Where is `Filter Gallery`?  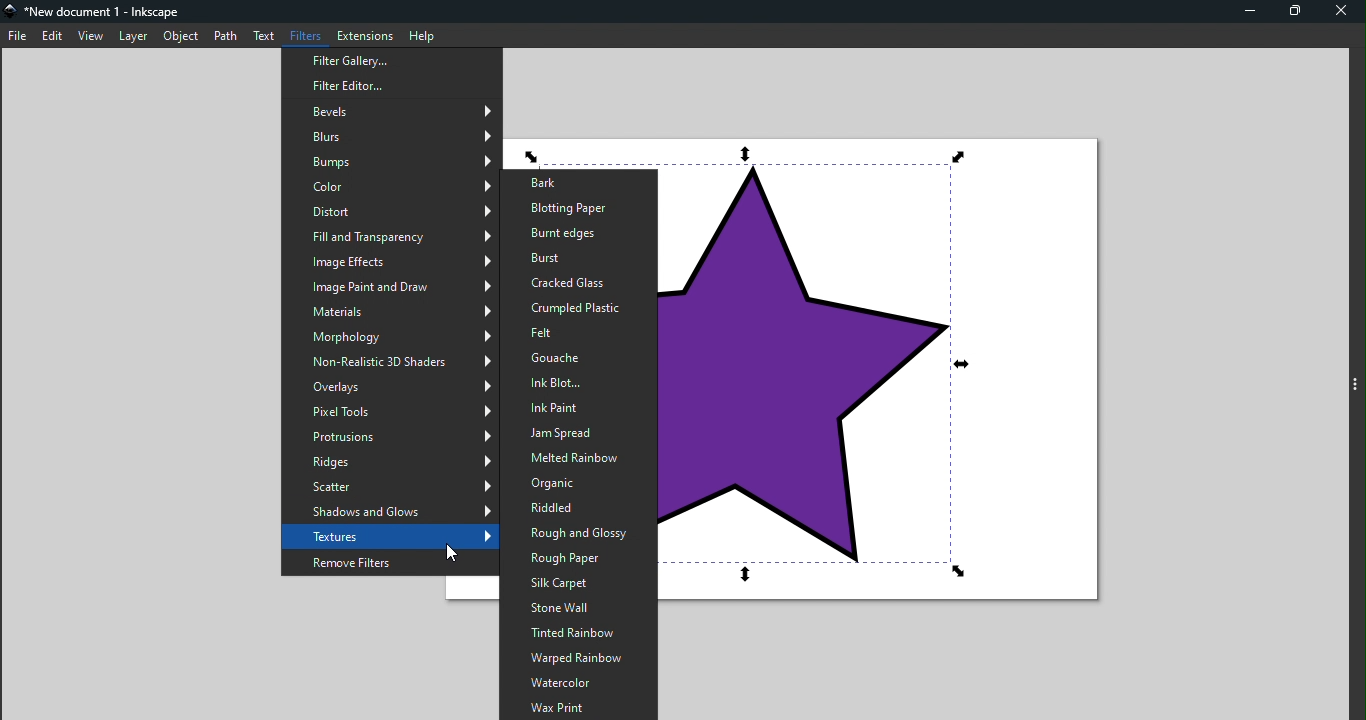 Filter Gallery is located at coordinates (387, 60).